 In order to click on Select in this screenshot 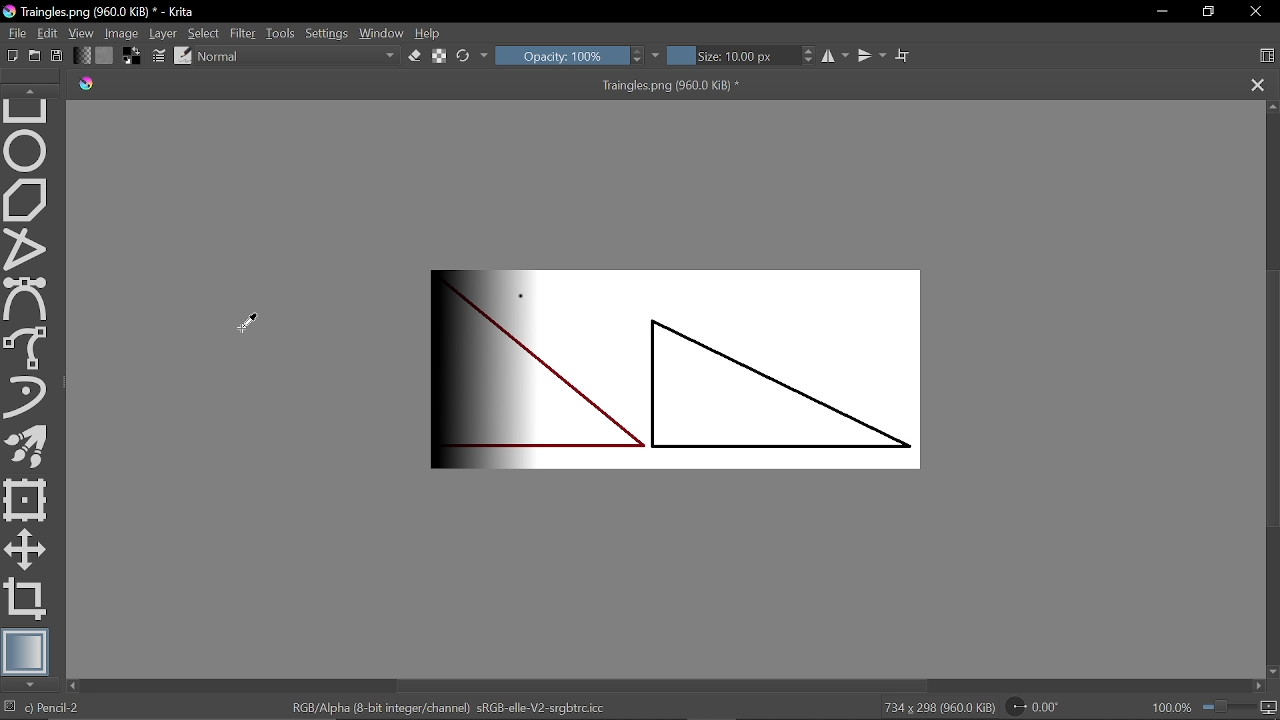, I will do `click(204, 33)`.